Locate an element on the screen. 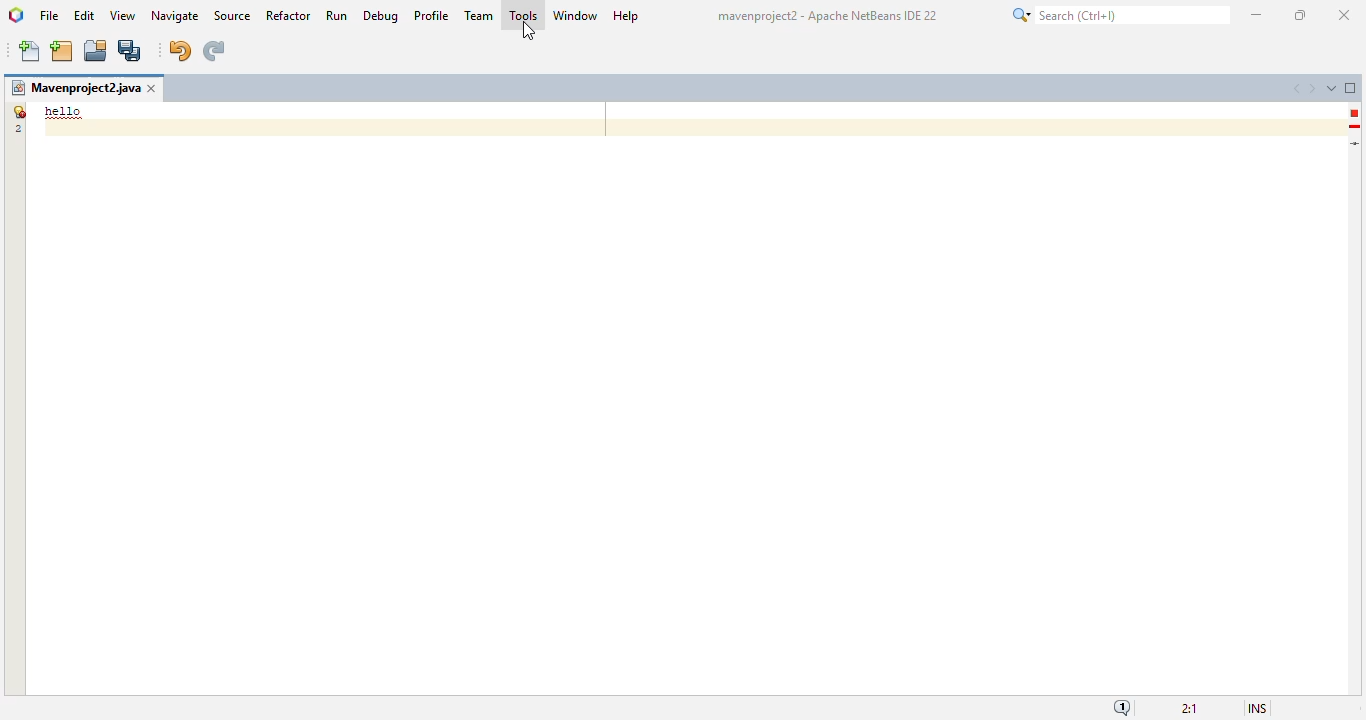 This screenshot has height=720, width=1366. source is located at coordinates (232, 16).